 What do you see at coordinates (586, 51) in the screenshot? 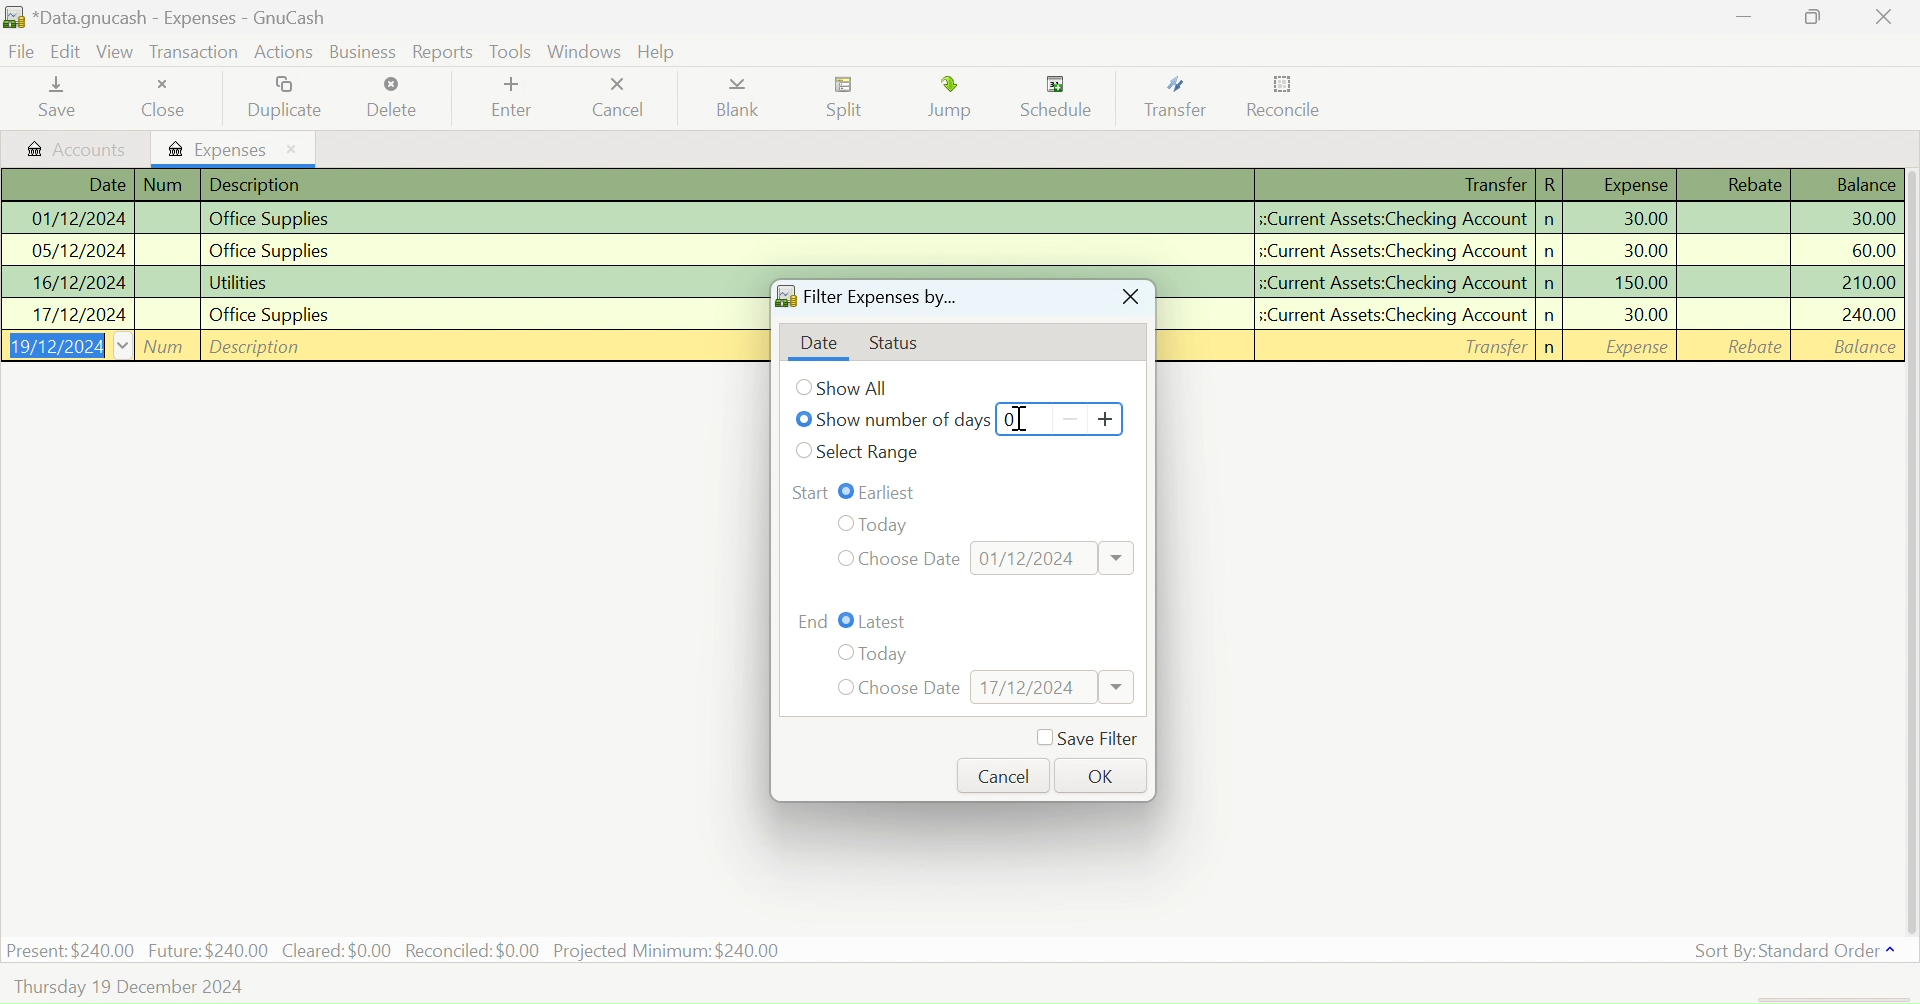
I see `Windows` at bounding box center [586, 51].